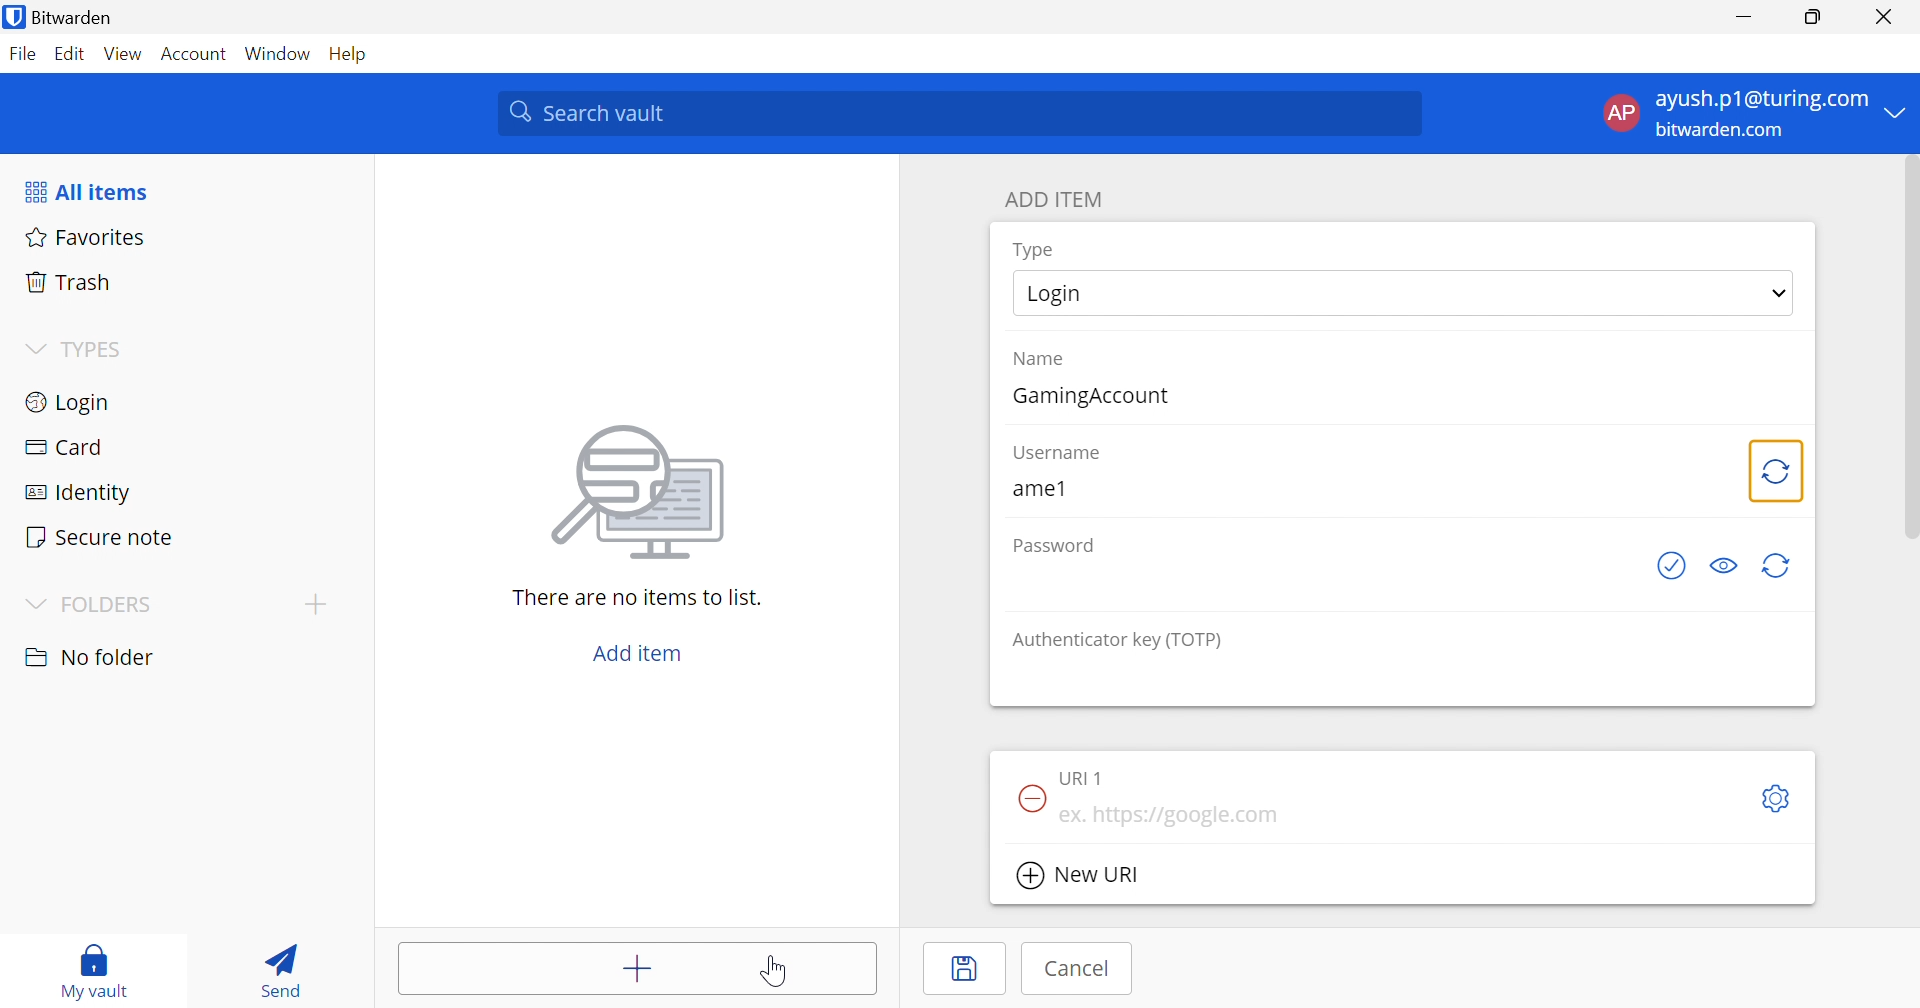 The image size is (1920, 1008). What do you see at coordinates (110, 605) in the screenshot?
I see `FOLDERS` at bounding box center [110, 605].